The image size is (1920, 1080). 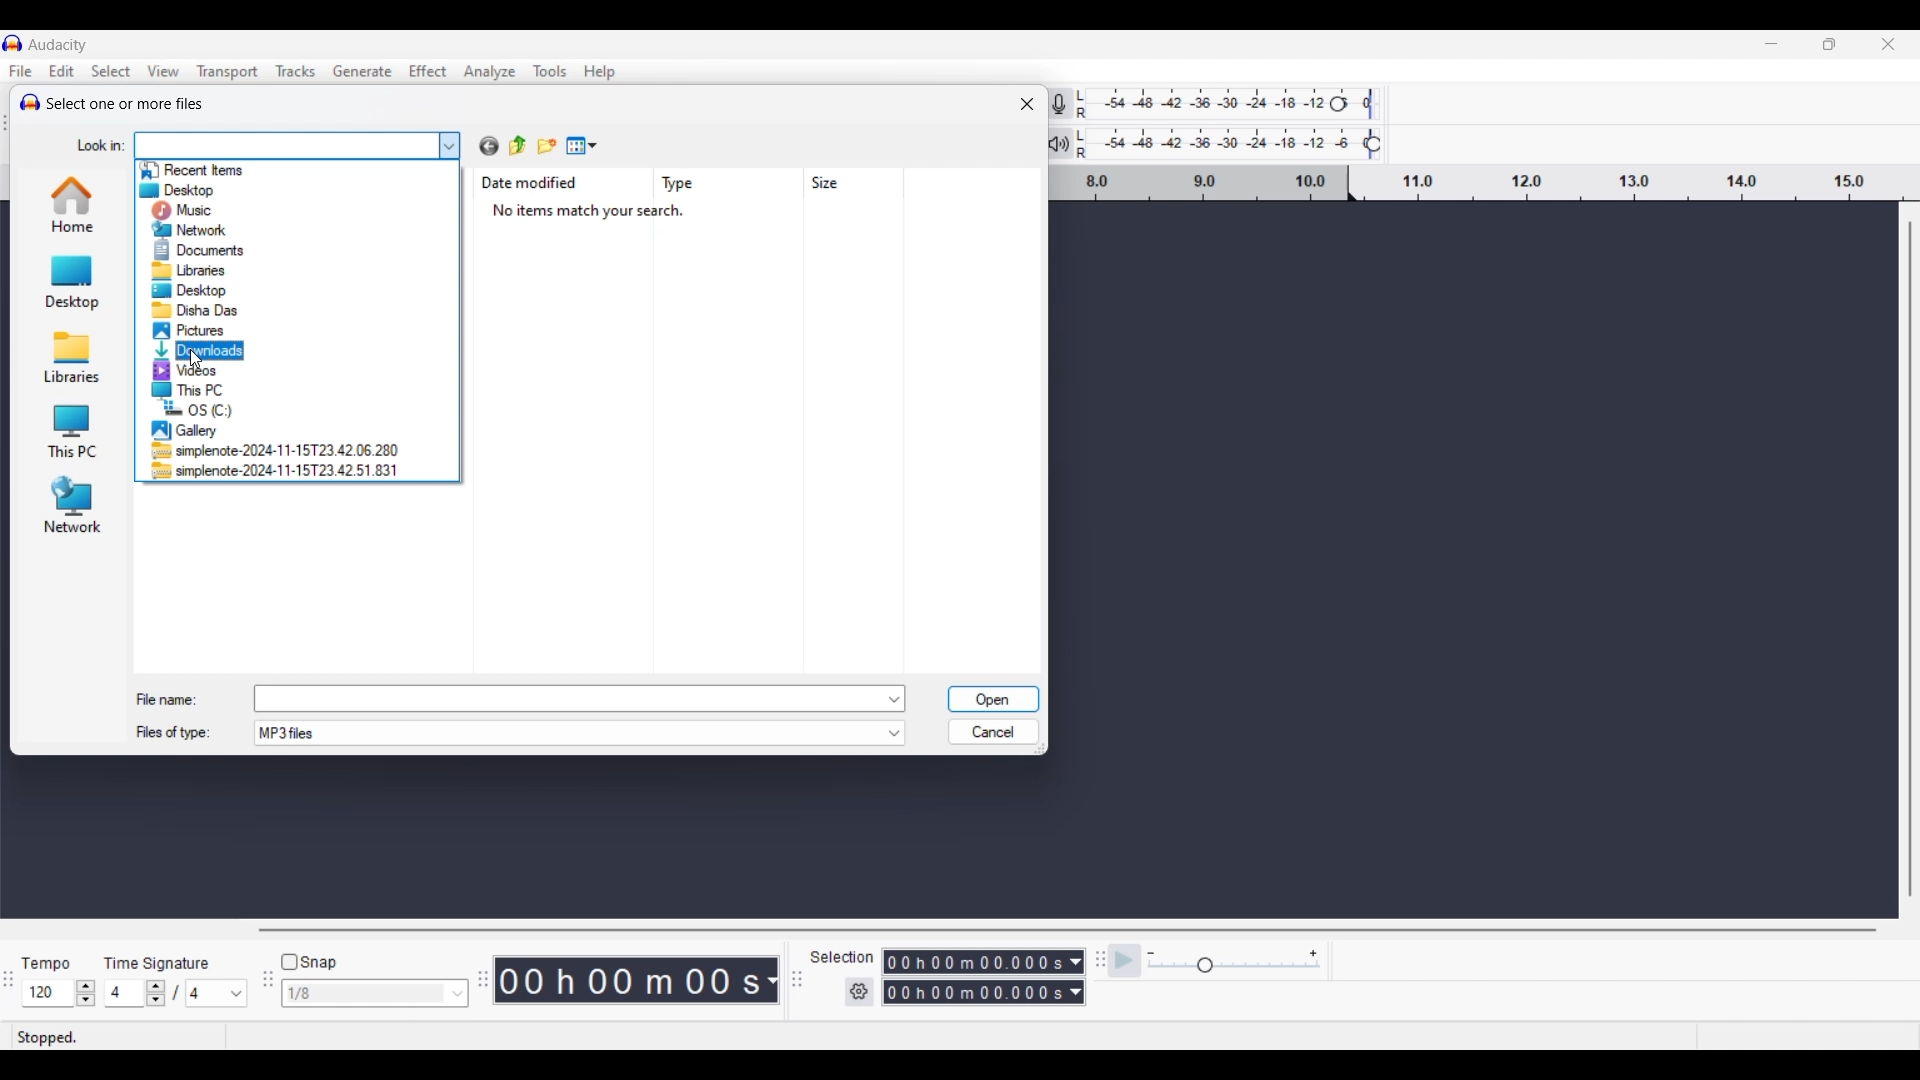 What do you see at coordinates (21, 71) in the screenshot?
I see `File menu` at bounding box center [21, 71].